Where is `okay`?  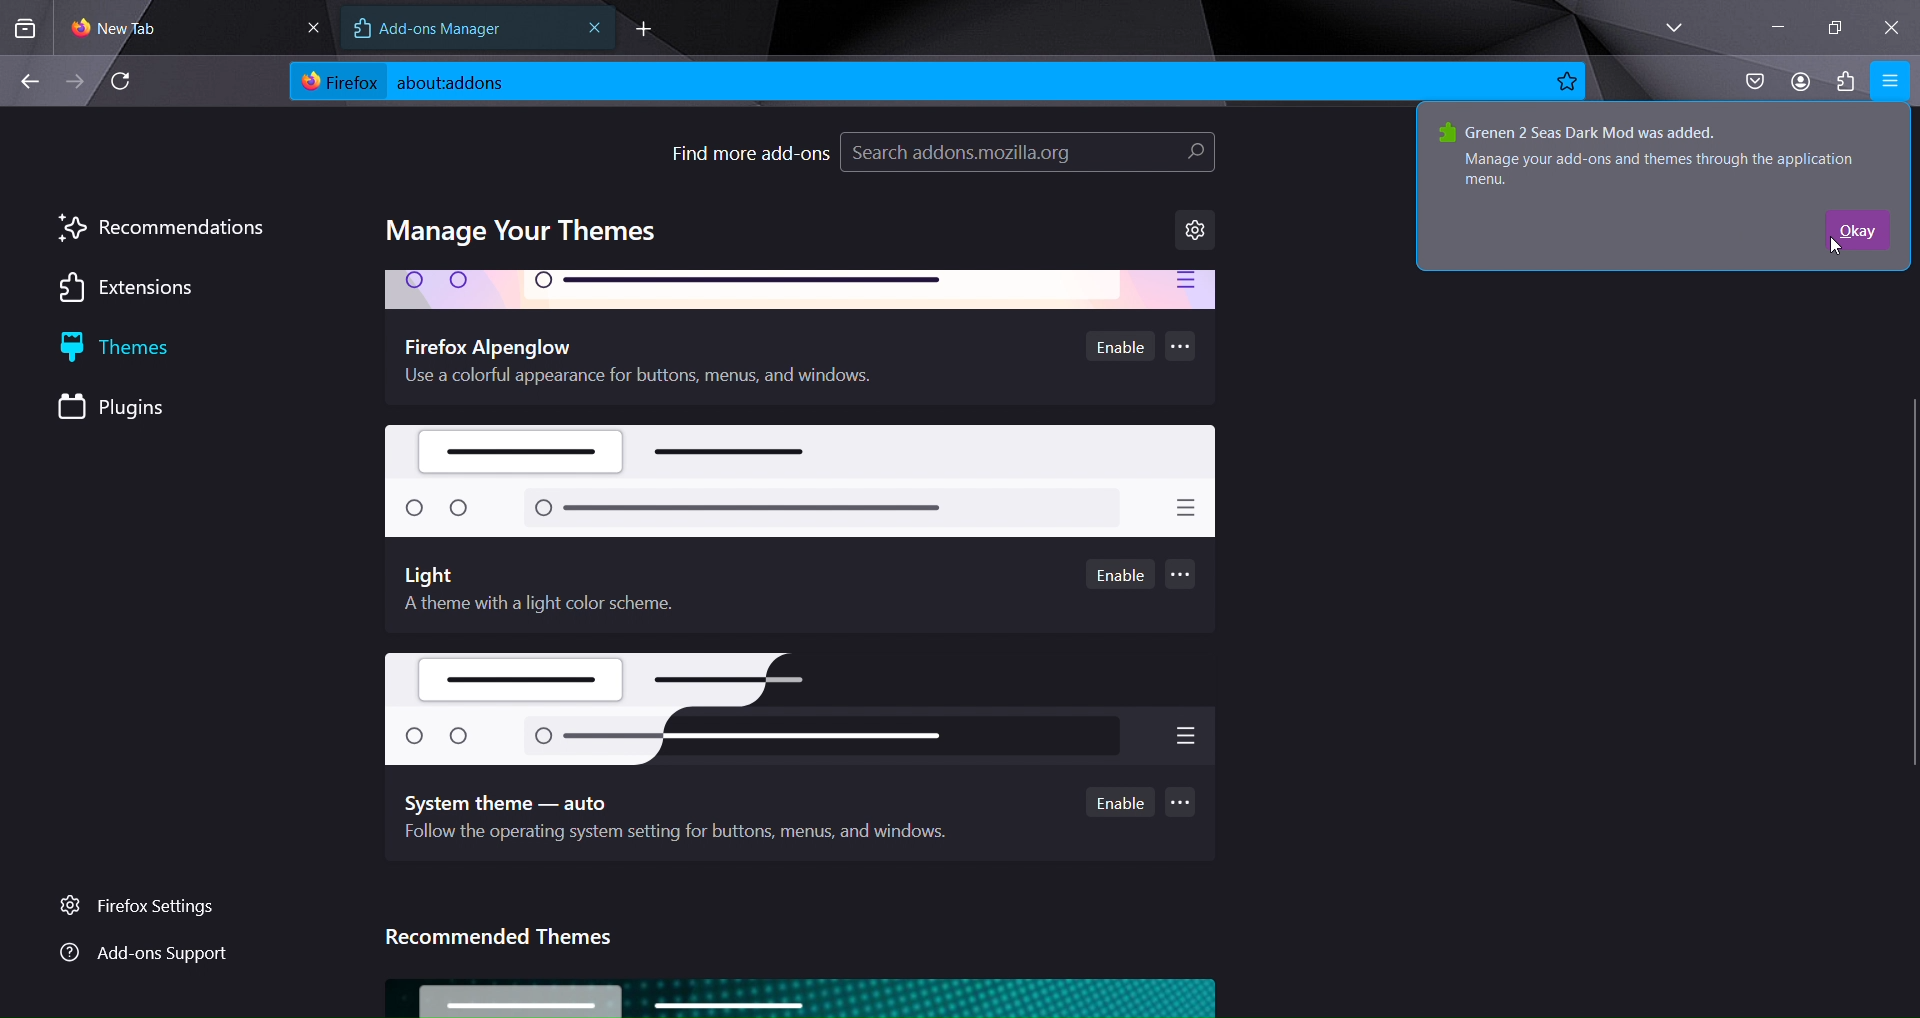 okay is located at coordinates (1856, 230).